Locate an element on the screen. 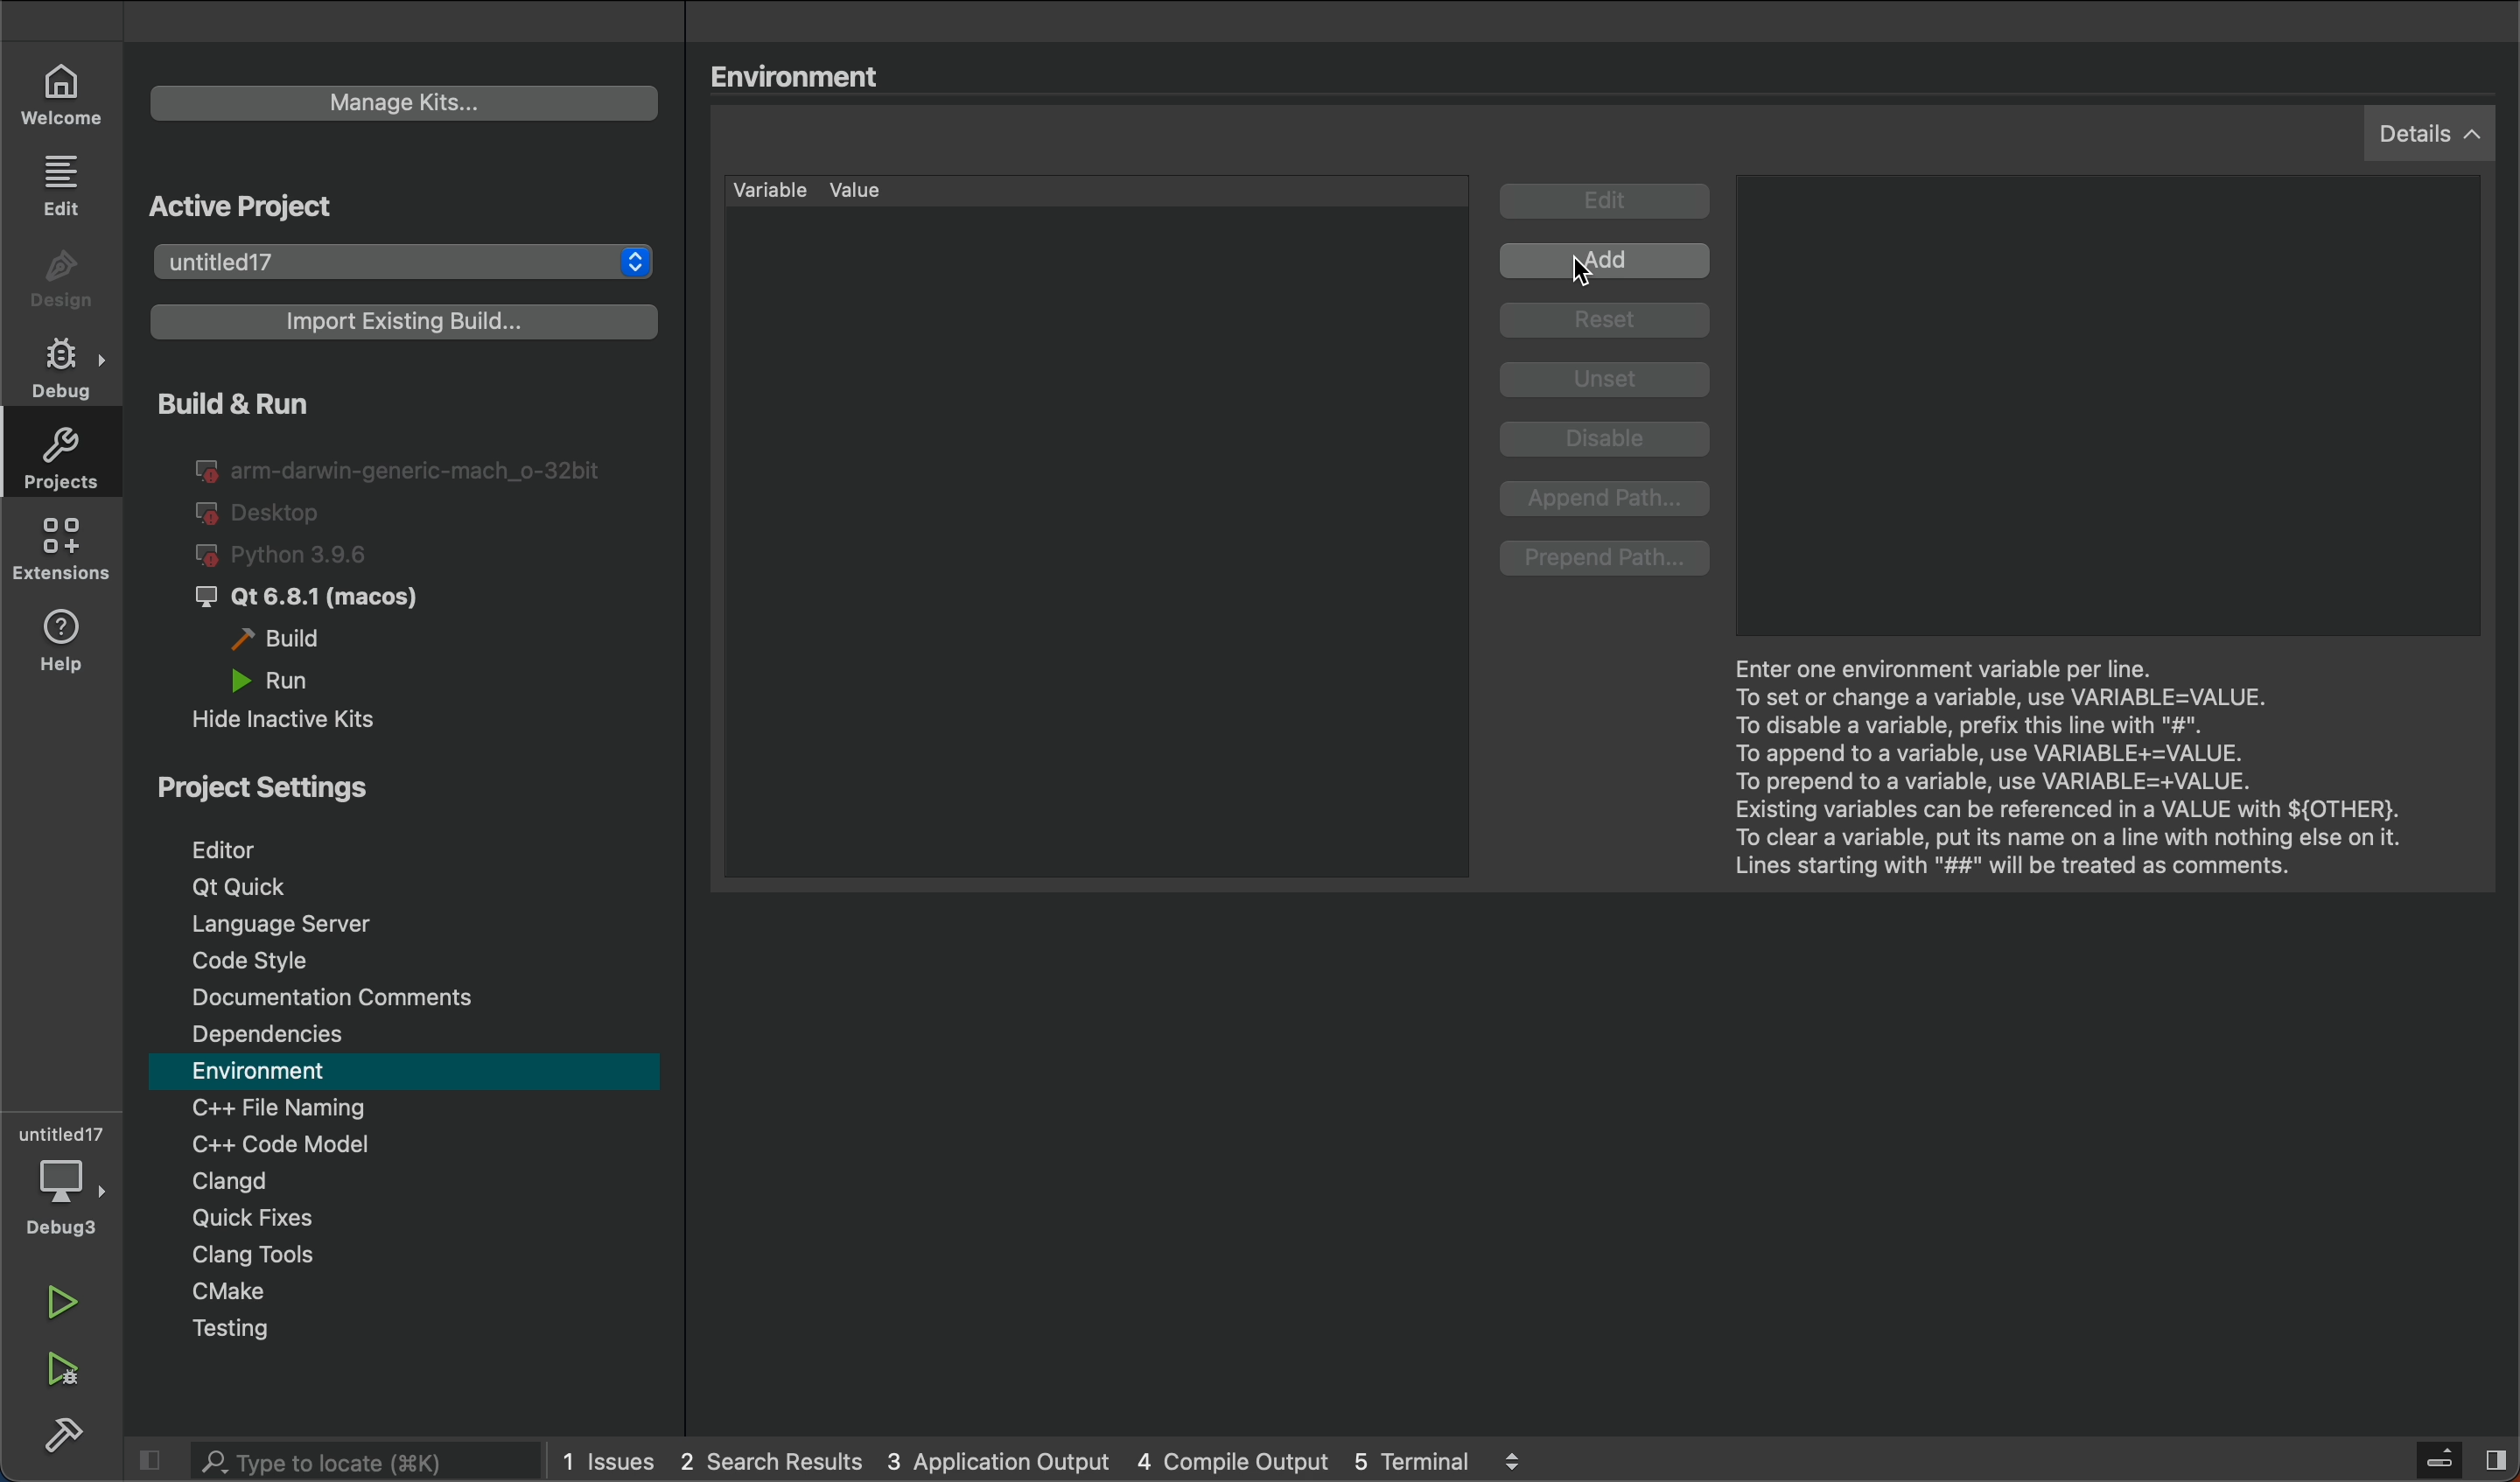  run is located at coordinates (306, 679).